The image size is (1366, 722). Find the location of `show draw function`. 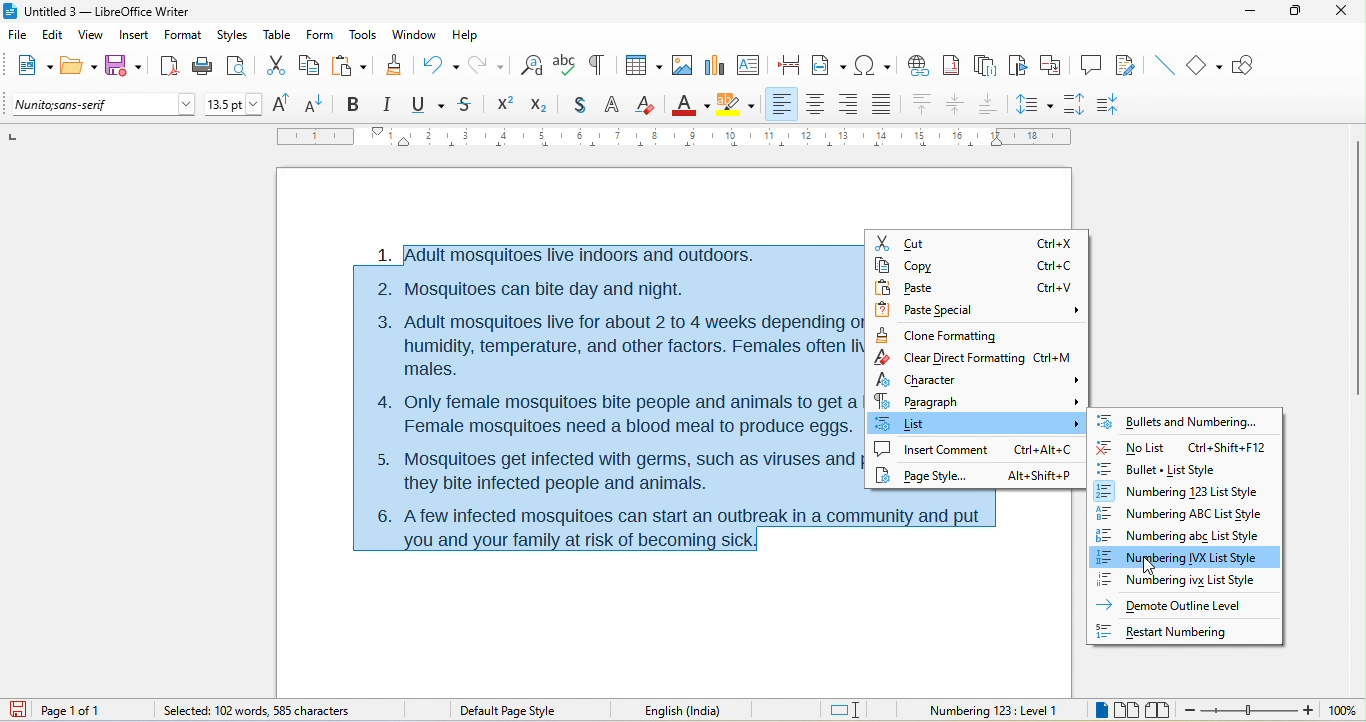

show draw function is located at coordinates (1249, 67).